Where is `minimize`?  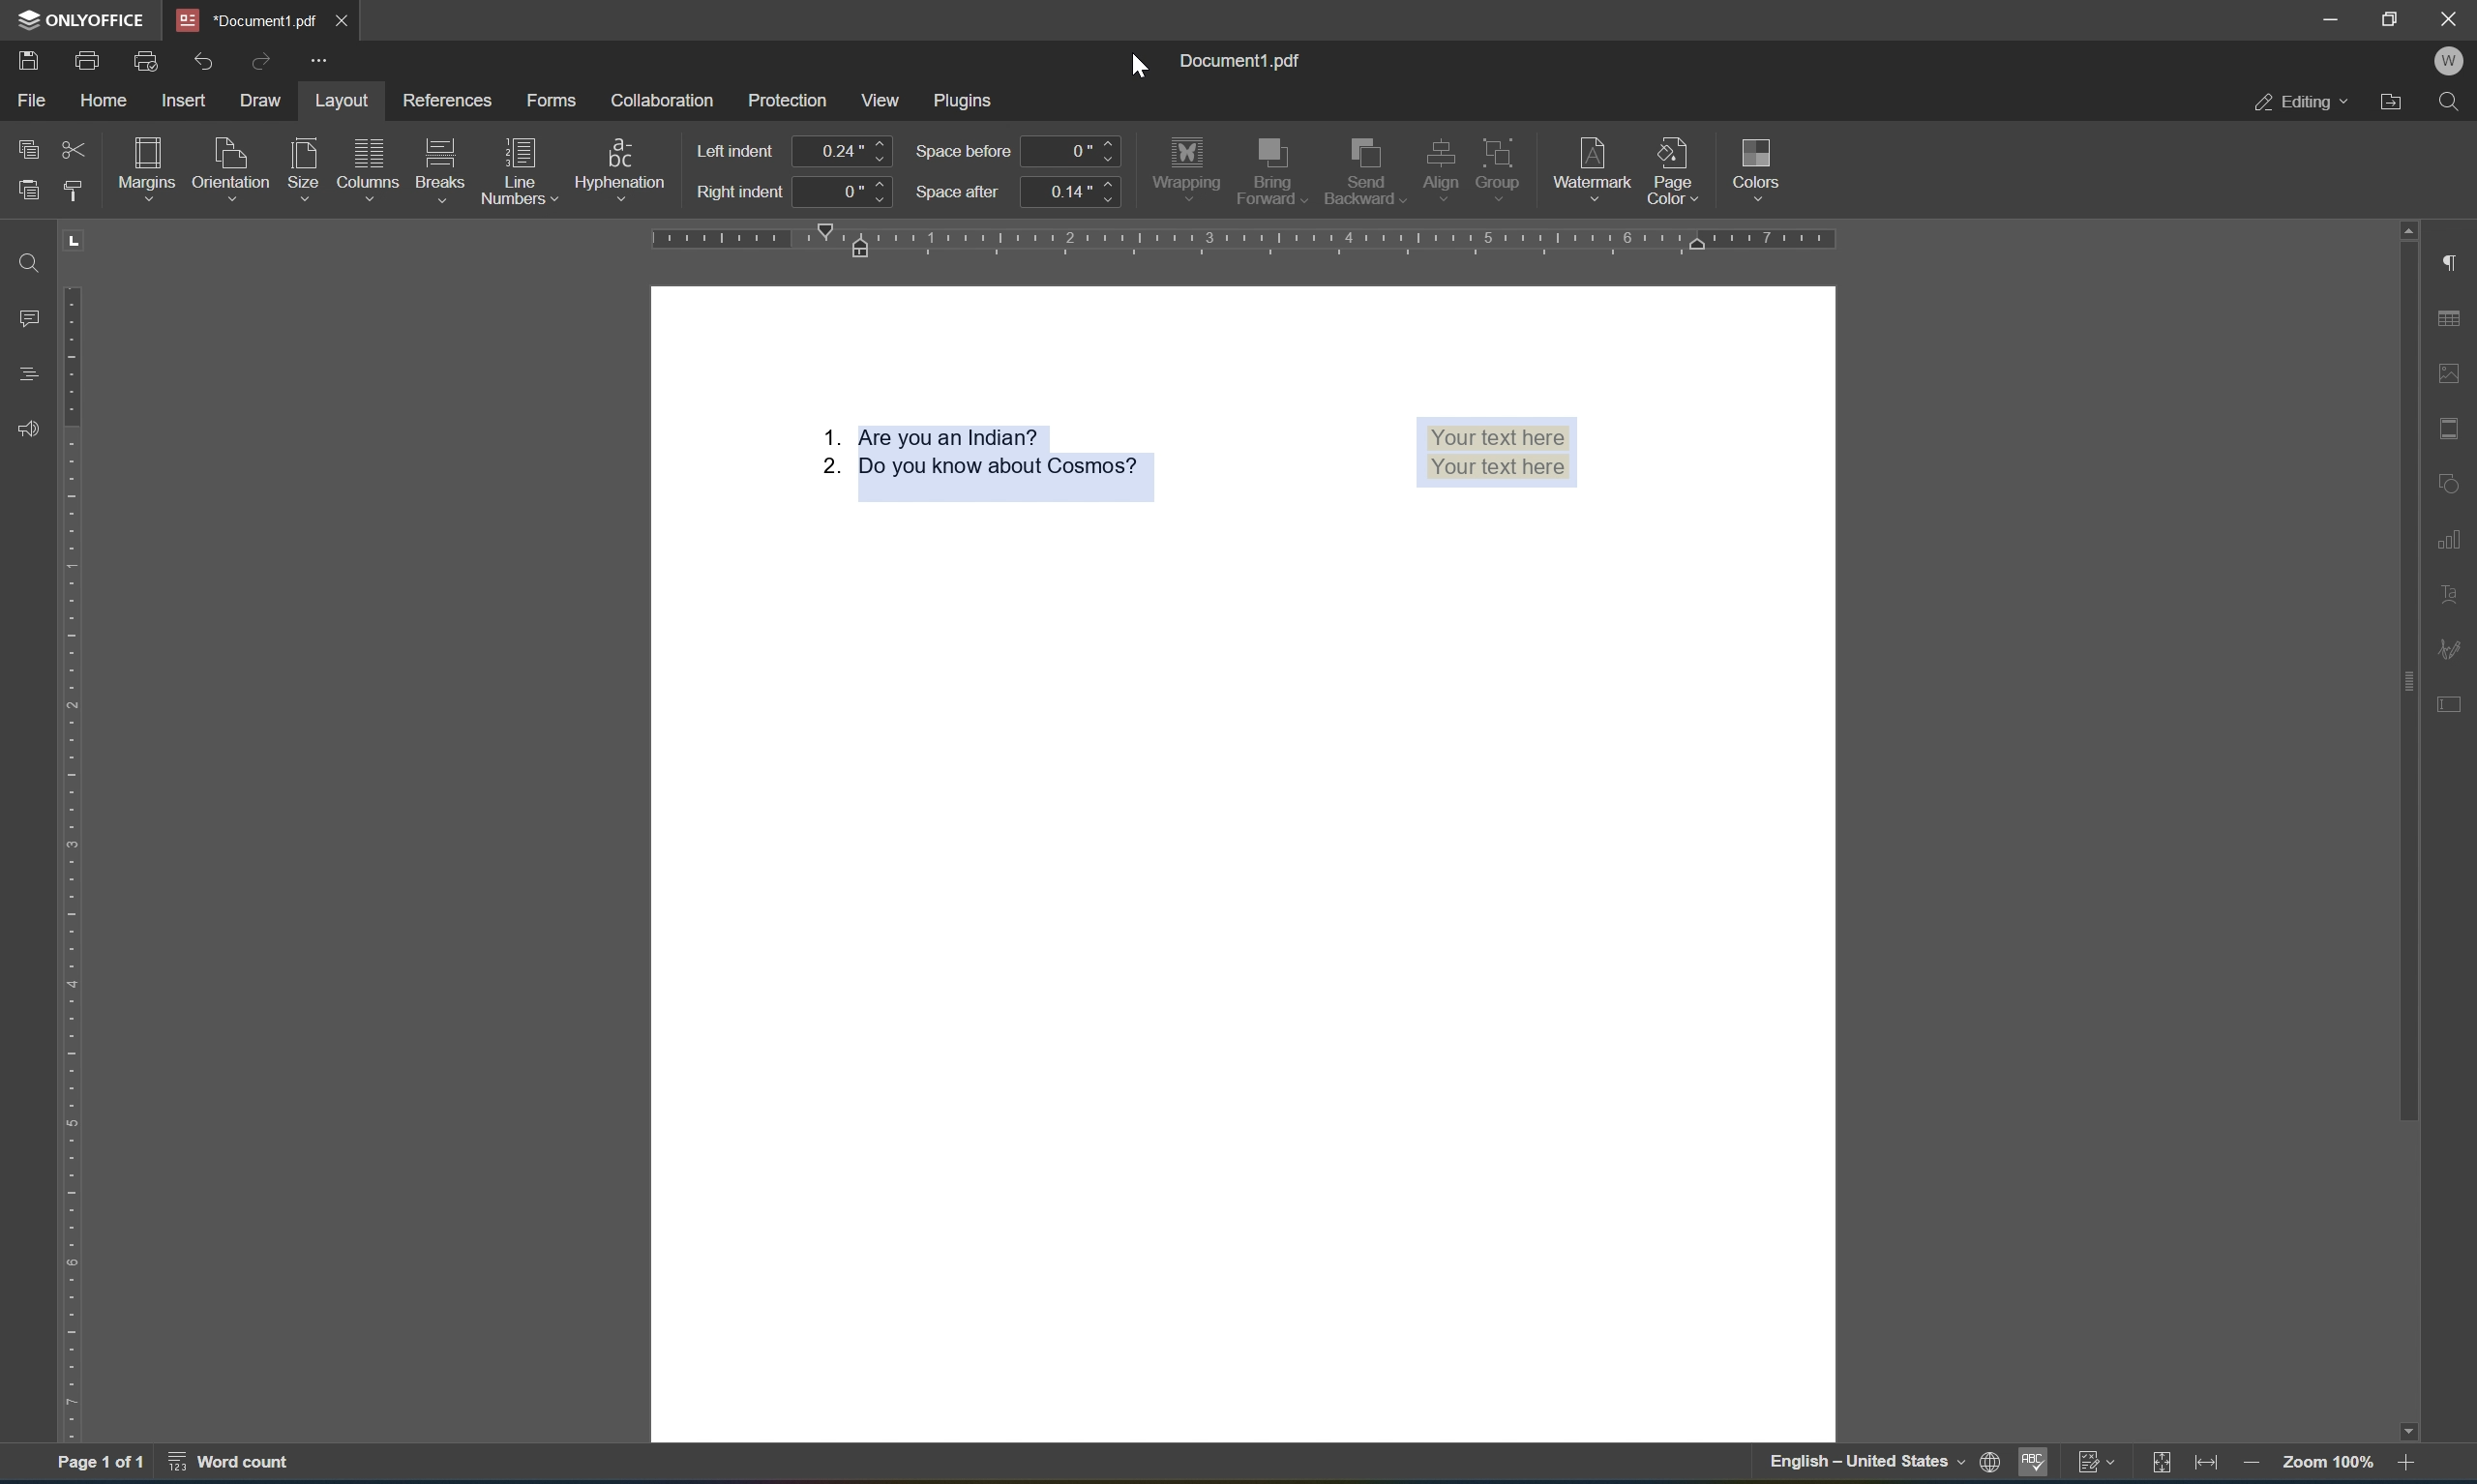
minimize is located at coordinates (2333, 15).